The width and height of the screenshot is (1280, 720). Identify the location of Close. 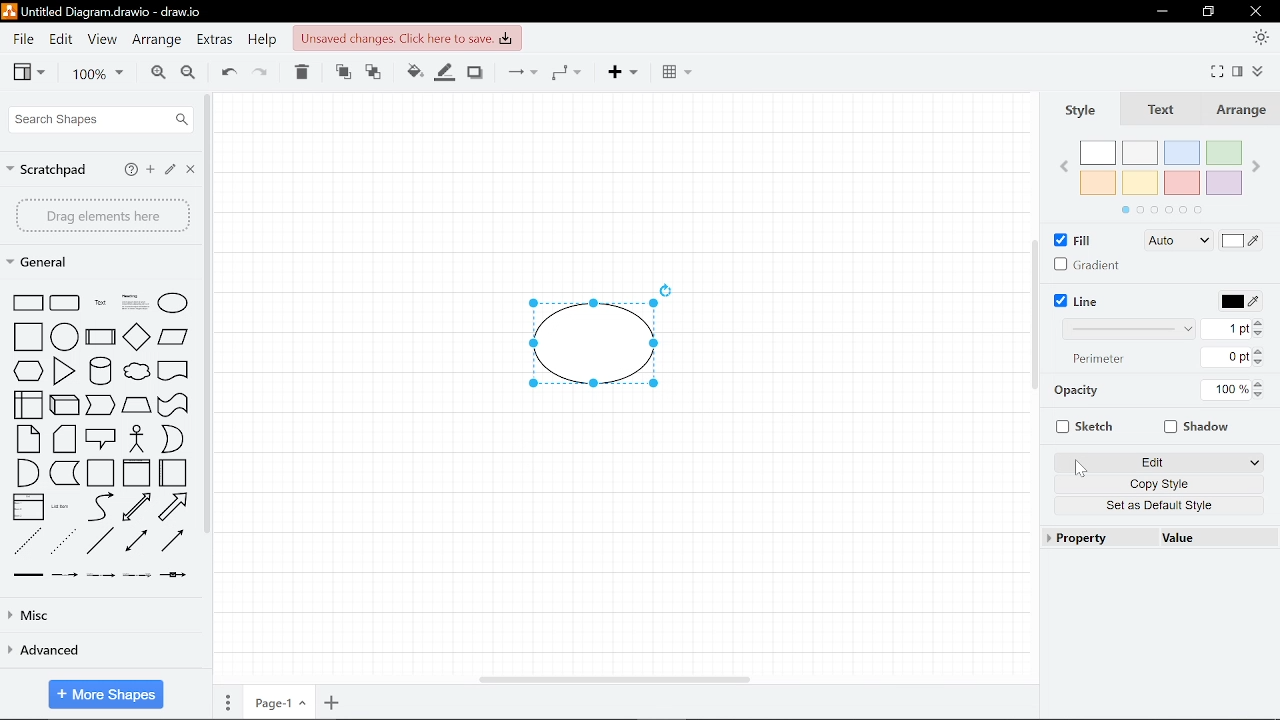
(189, 168).